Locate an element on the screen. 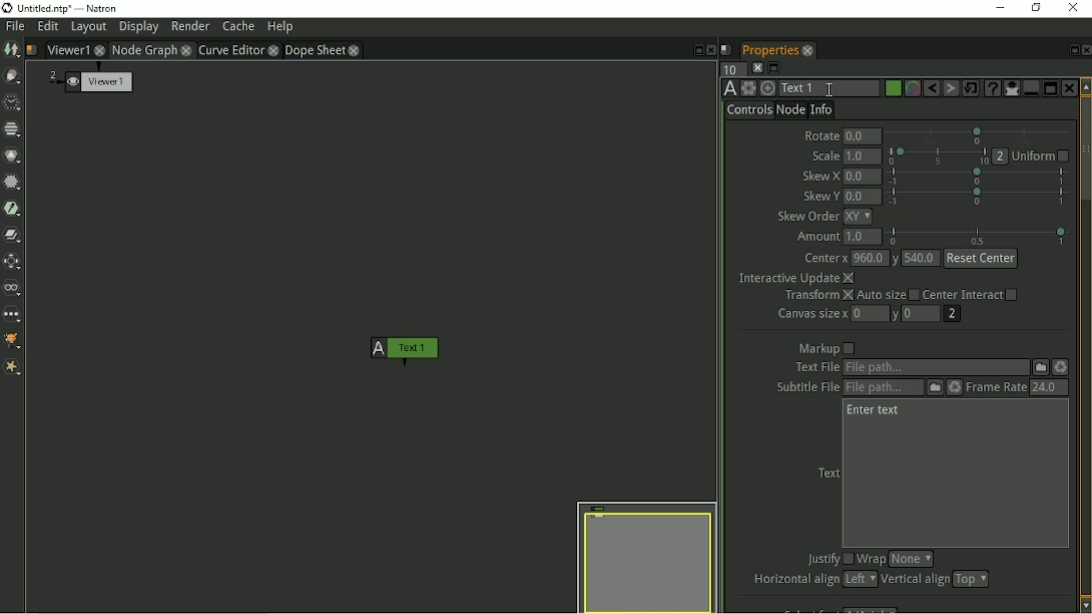 This screenshot has width=1092, height=614. Centers the node graph on this item is located at coordinates (769, 88).